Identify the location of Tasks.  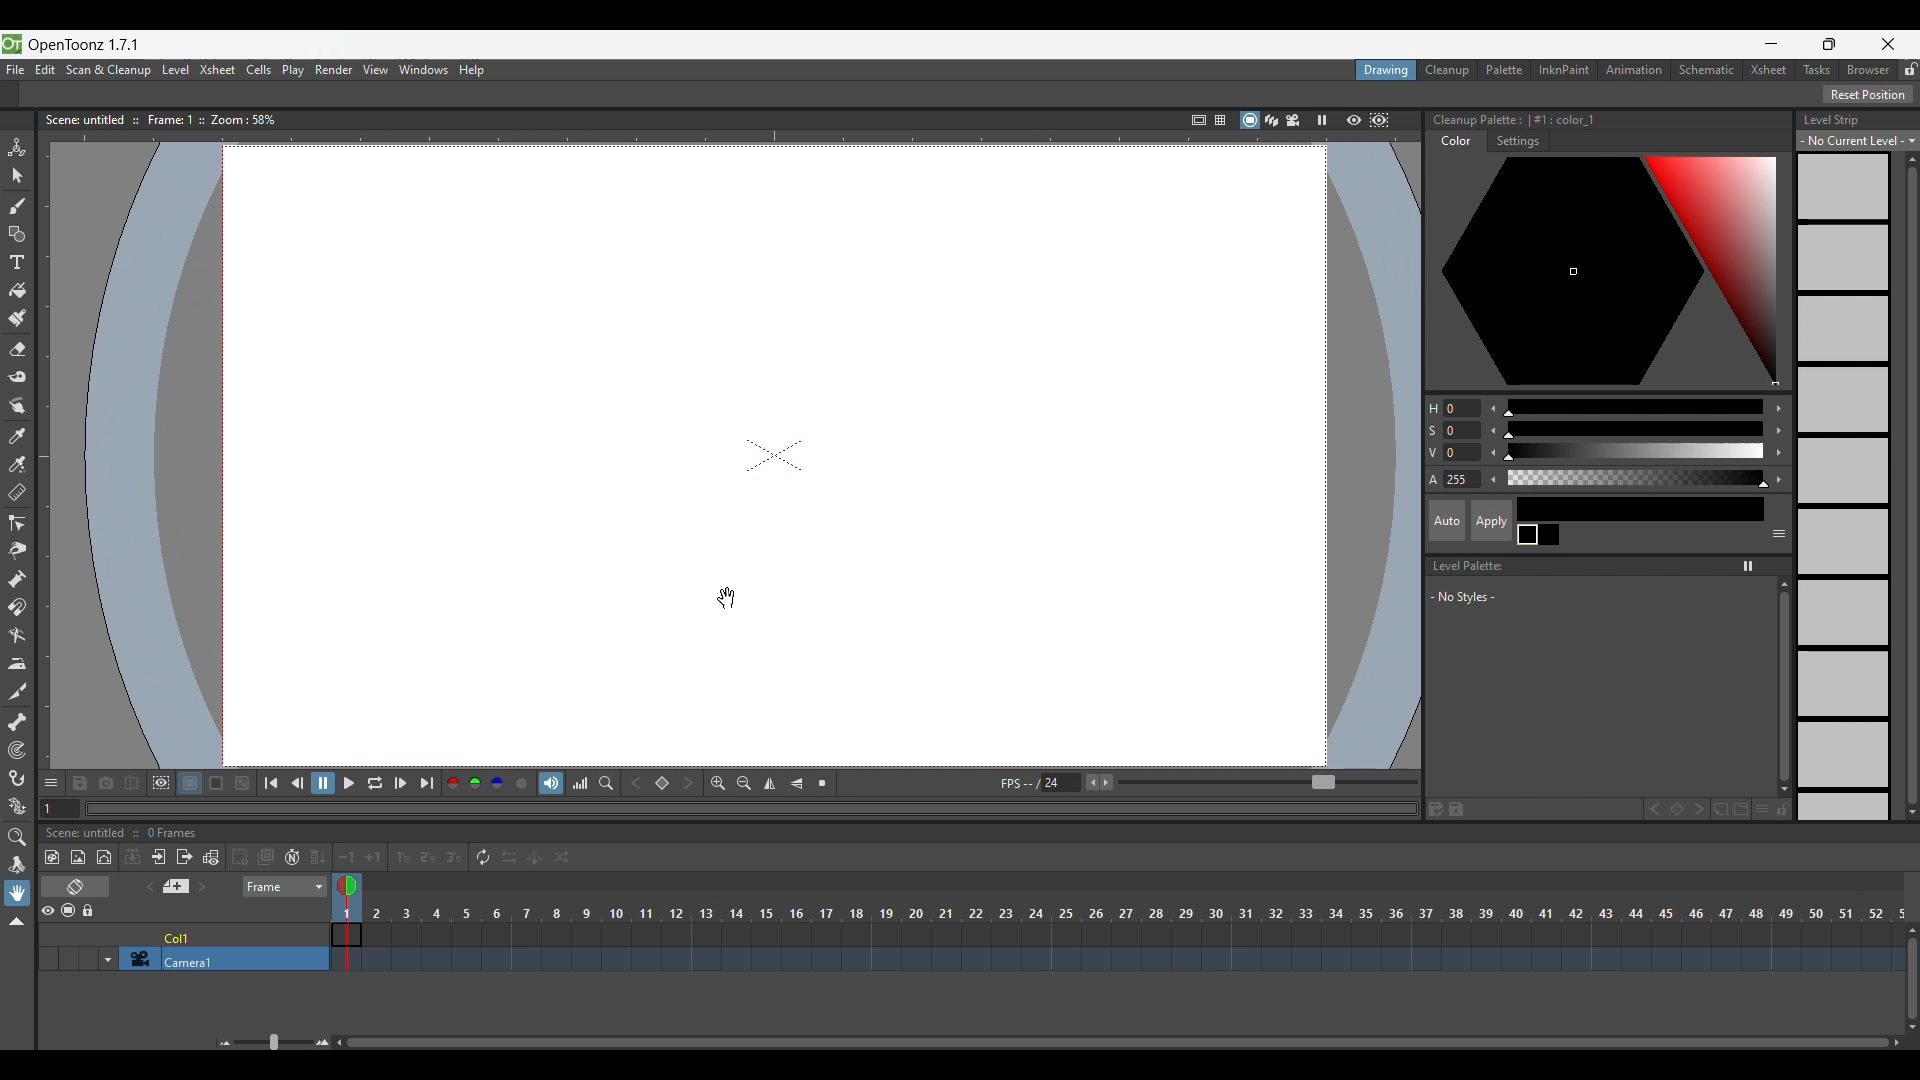
(1817, 70).